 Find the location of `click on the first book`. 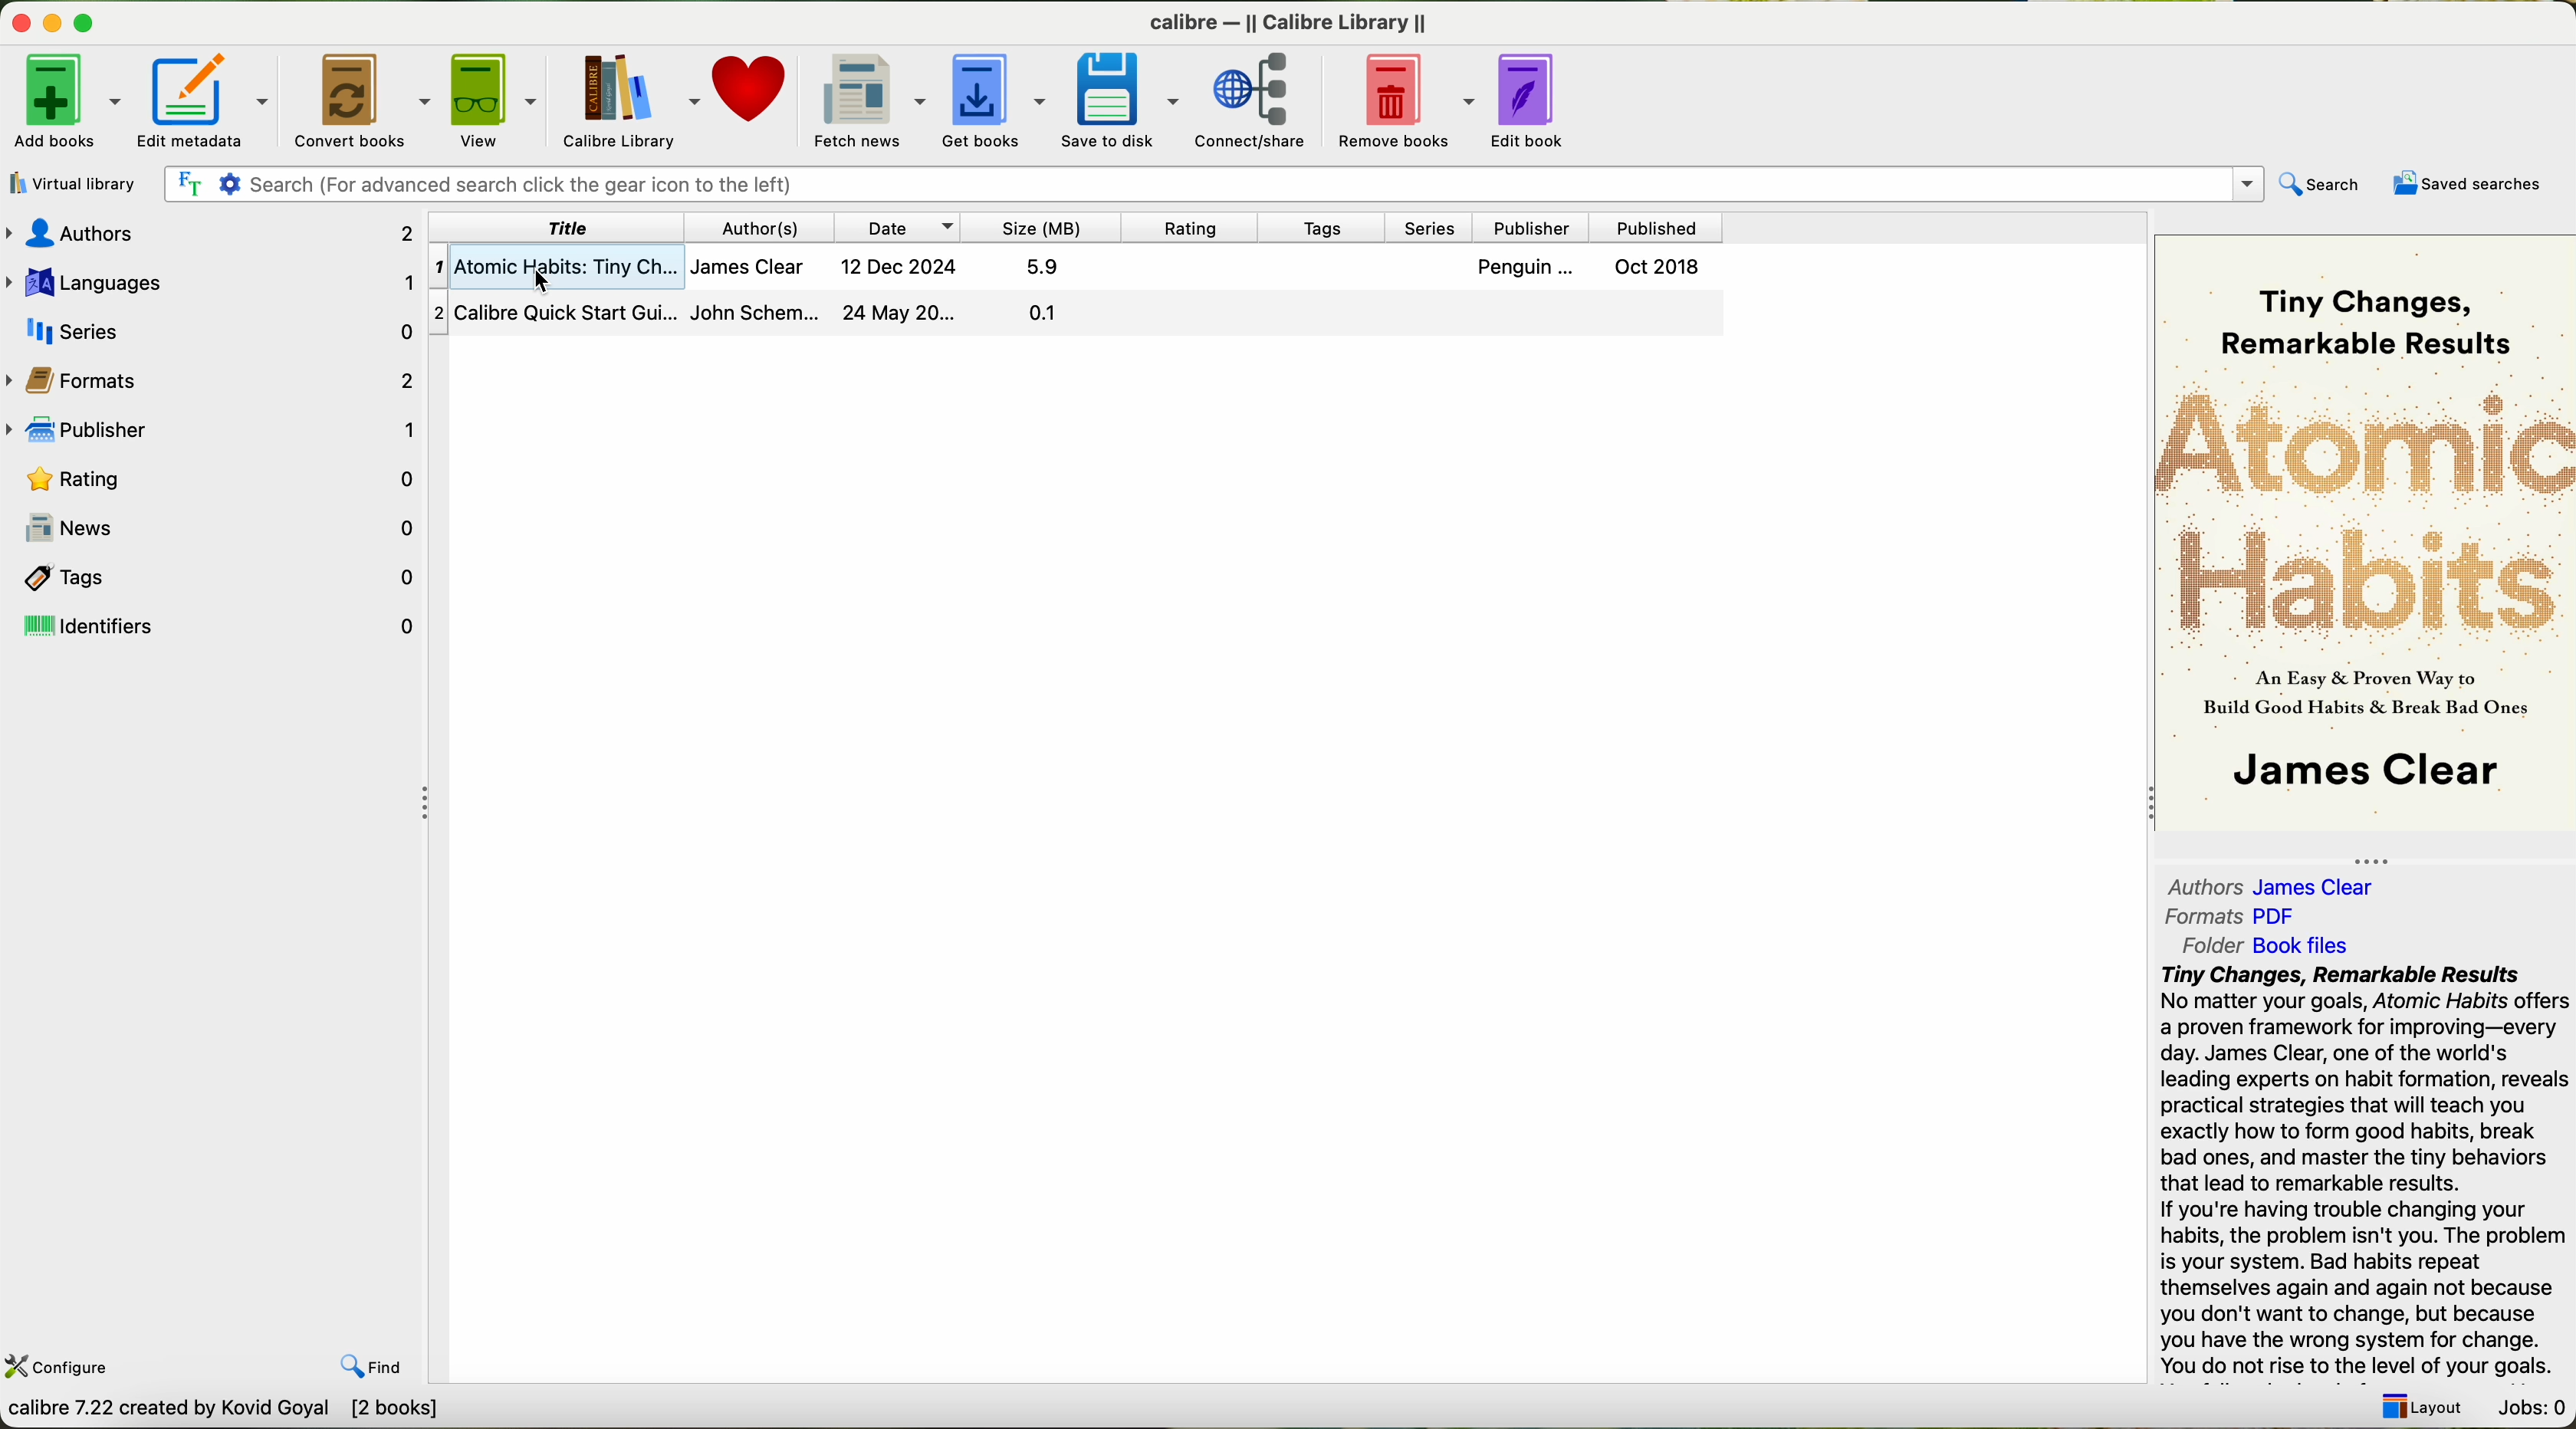

click on the first book is located at coordinates (1074, 268).